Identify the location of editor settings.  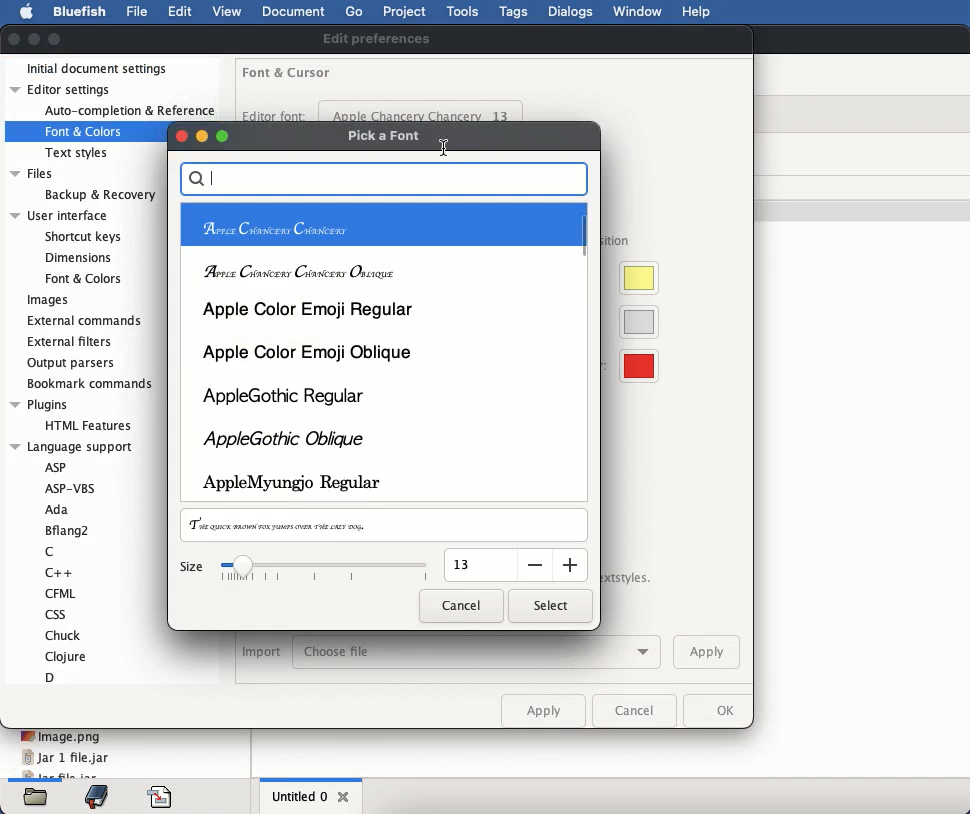
(110, 100).